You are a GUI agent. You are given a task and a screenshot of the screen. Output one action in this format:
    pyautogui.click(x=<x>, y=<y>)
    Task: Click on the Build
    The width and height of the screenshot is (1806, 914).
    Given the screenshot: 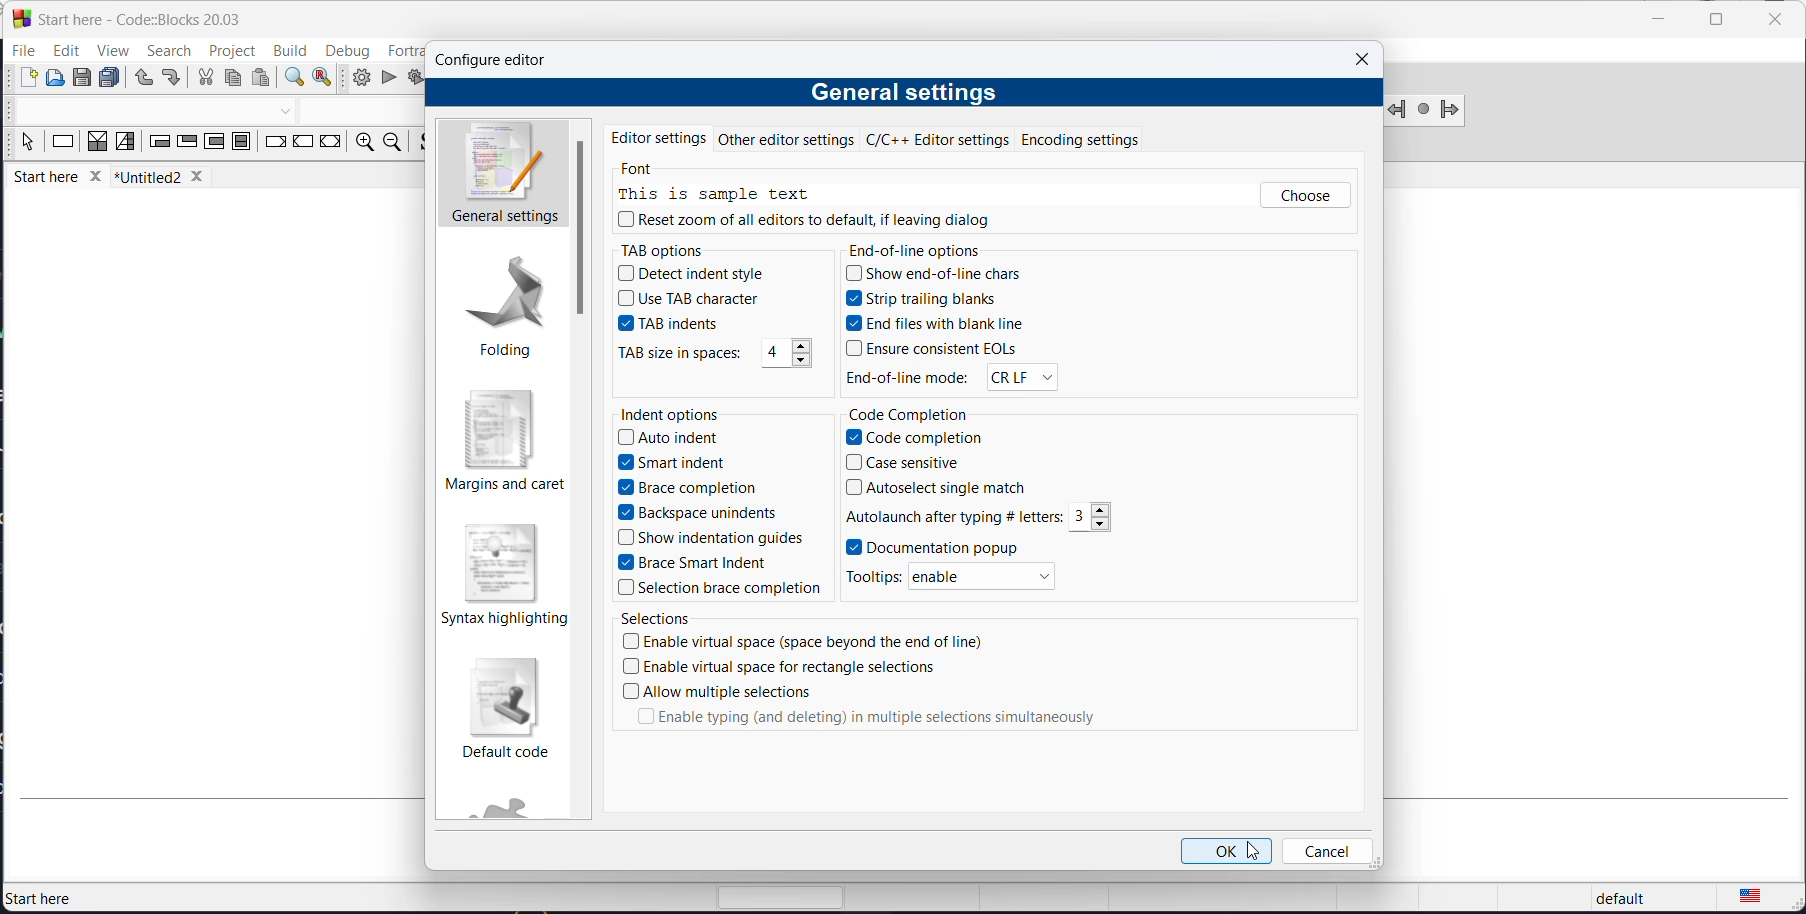 What is the action you would take?
    pyautogui.click(x=288, y=48)
    